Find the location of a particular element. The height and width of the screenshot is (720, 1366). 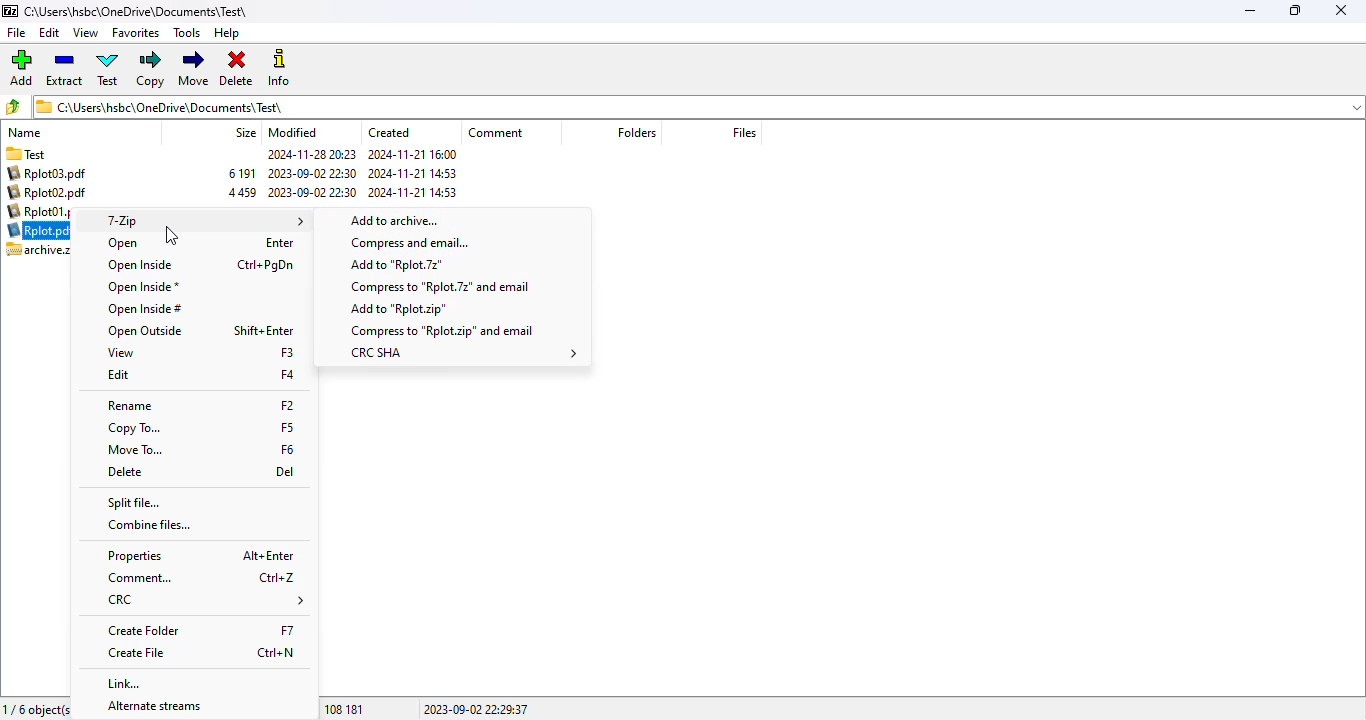

selected pdf is located at coordinates (36, 230).